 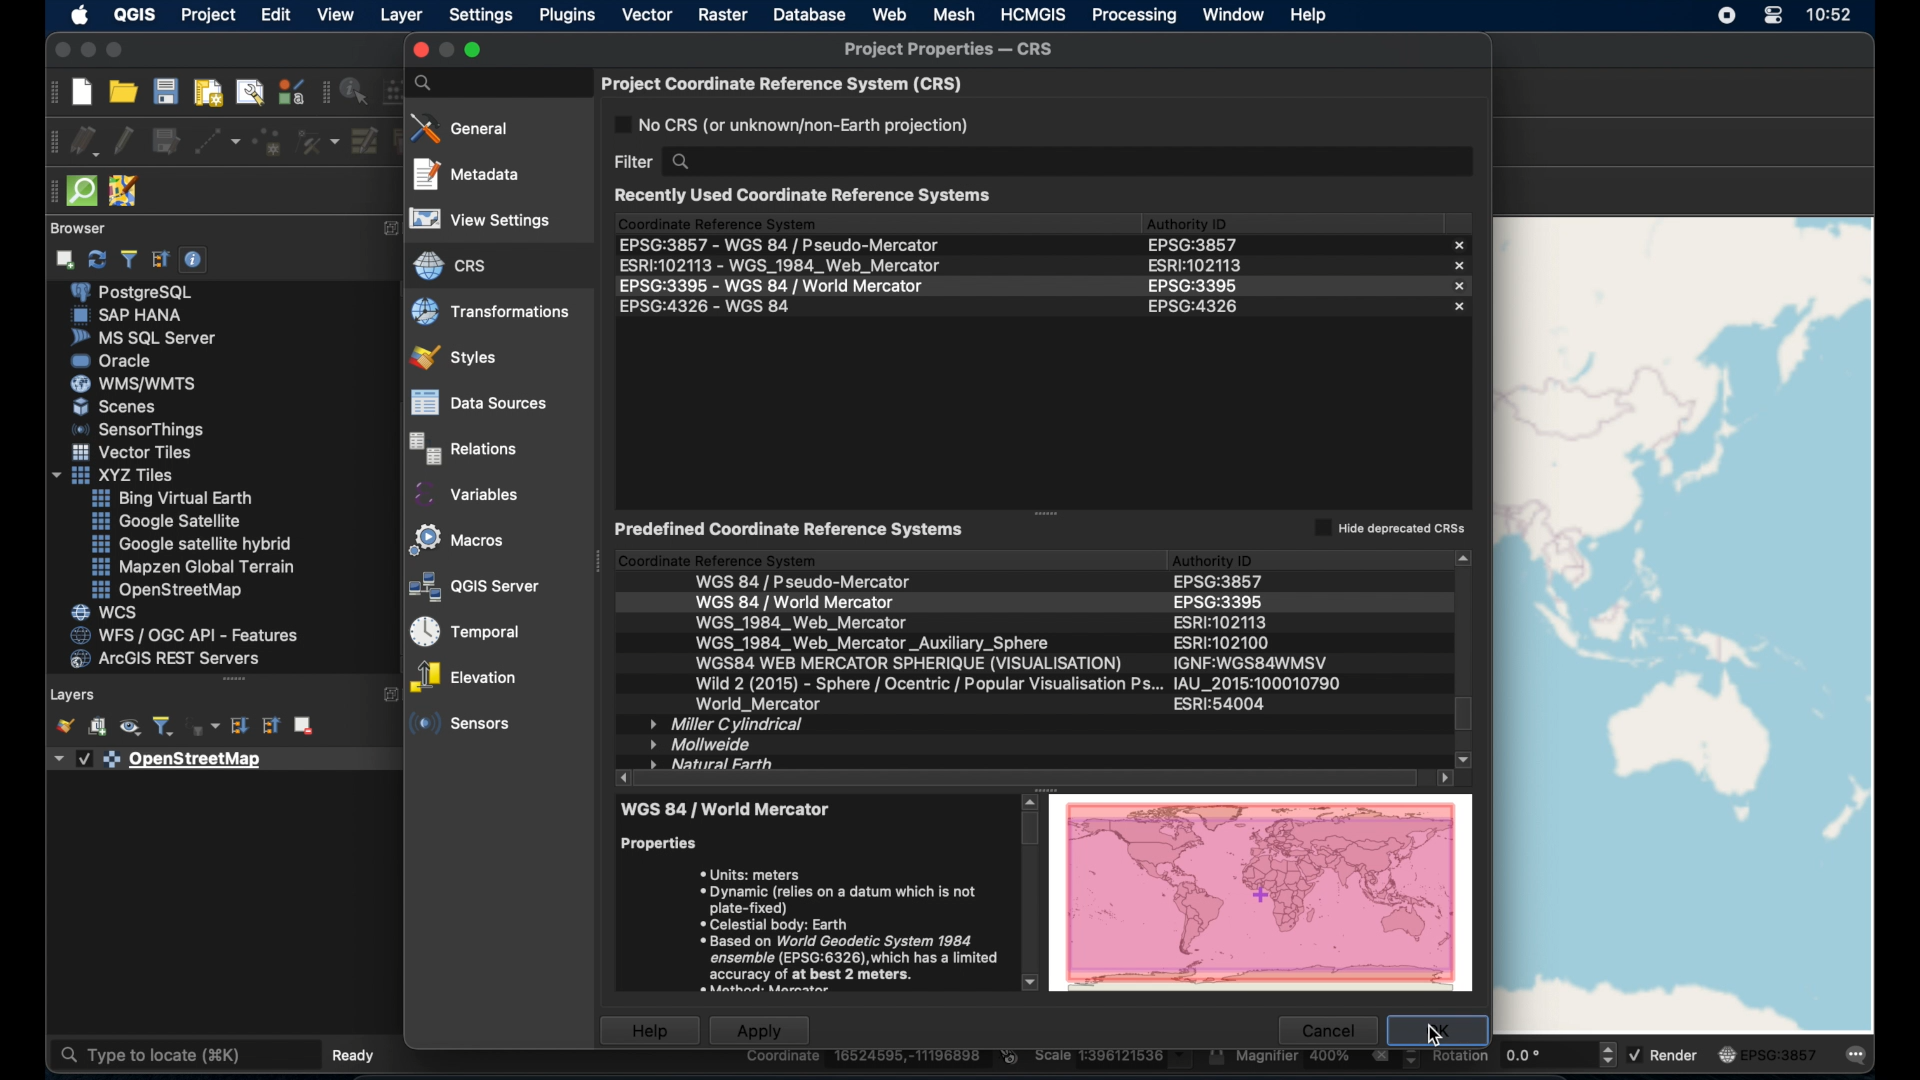 What do you see at coordinates (112, 475) in the screenshot?
I see `xyzzy tiles` at bounding box center [112, 475].